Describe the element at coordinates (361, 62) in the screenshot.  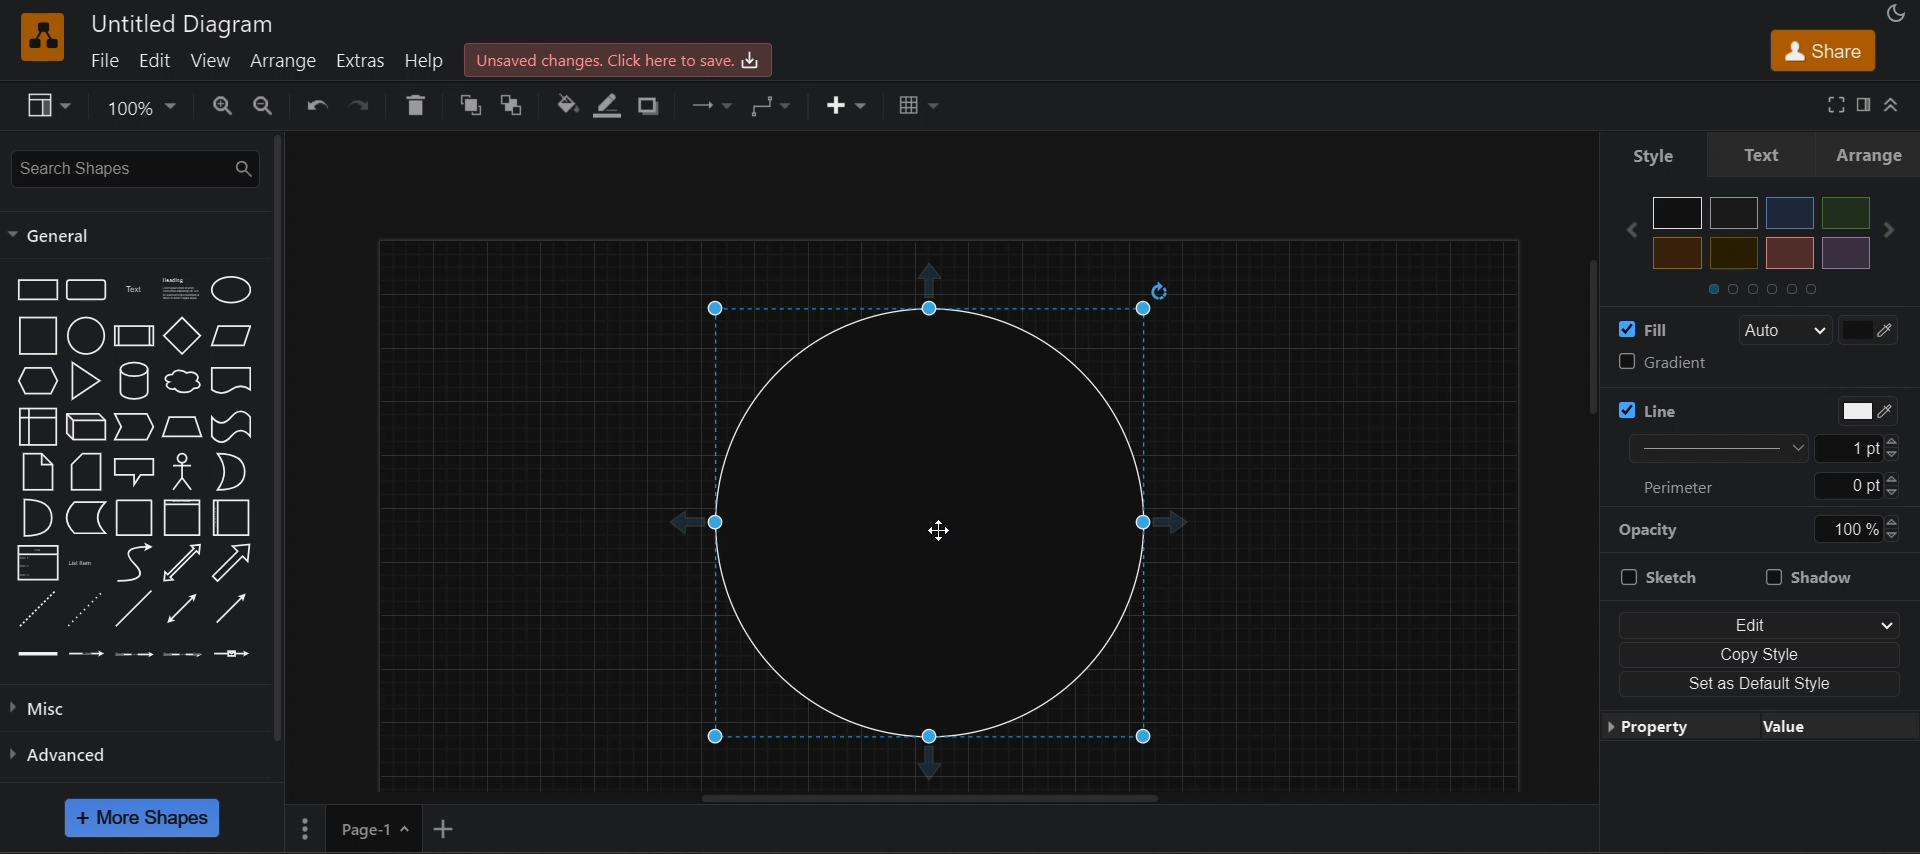
I see `extras` at that location.